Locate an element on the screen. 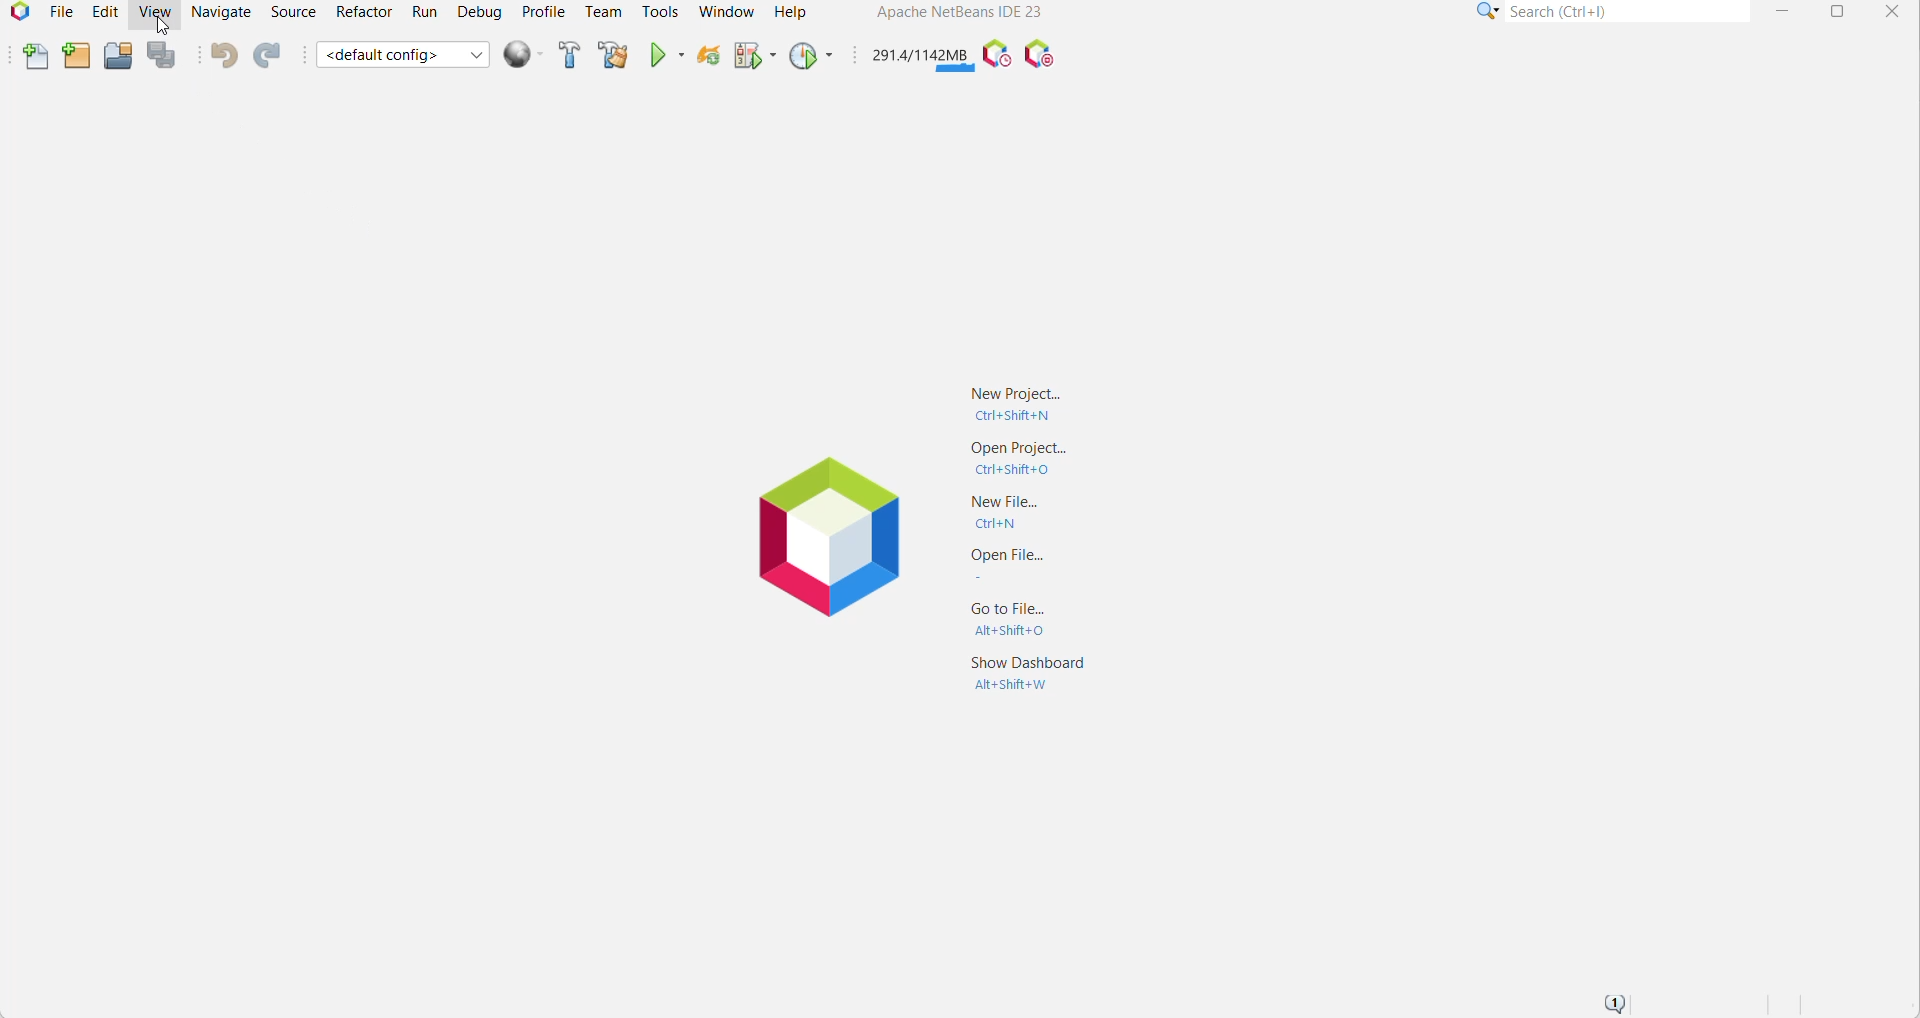 This screenshot has width=1920, height=1018. Run All Projects is located at coordinates (522, 55).